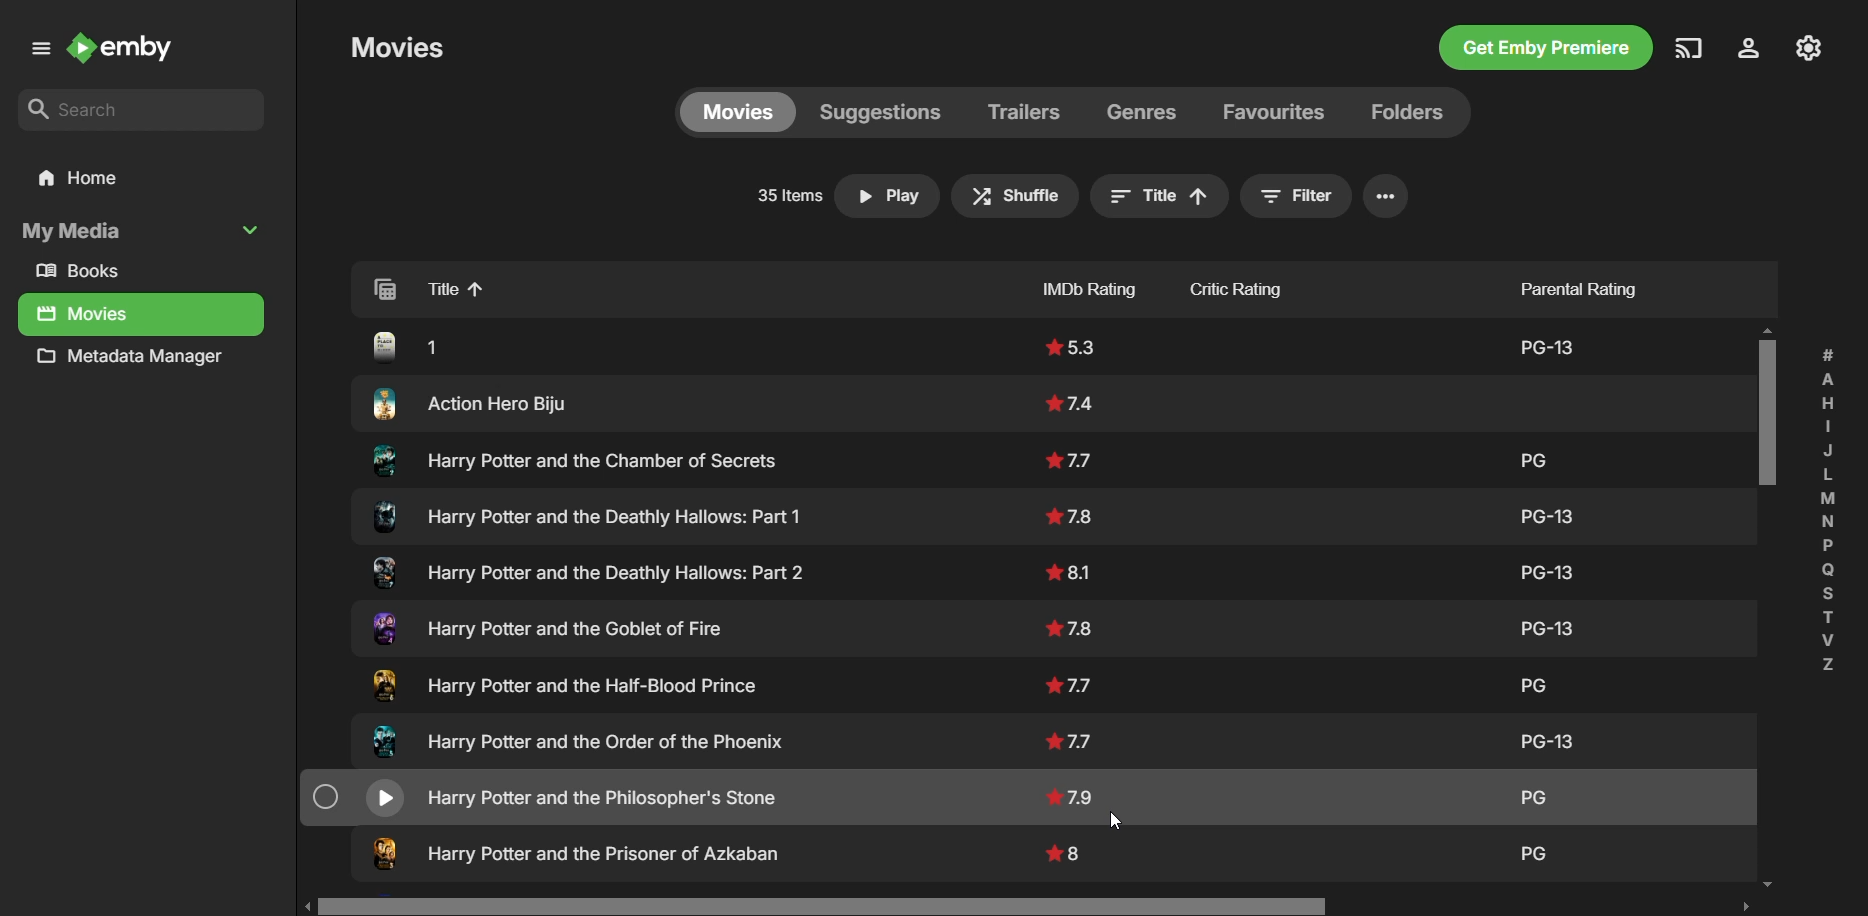  Describe the element at coordinates (1811, 46) in the screenshot. I see `Manage Emby Server` at that location.